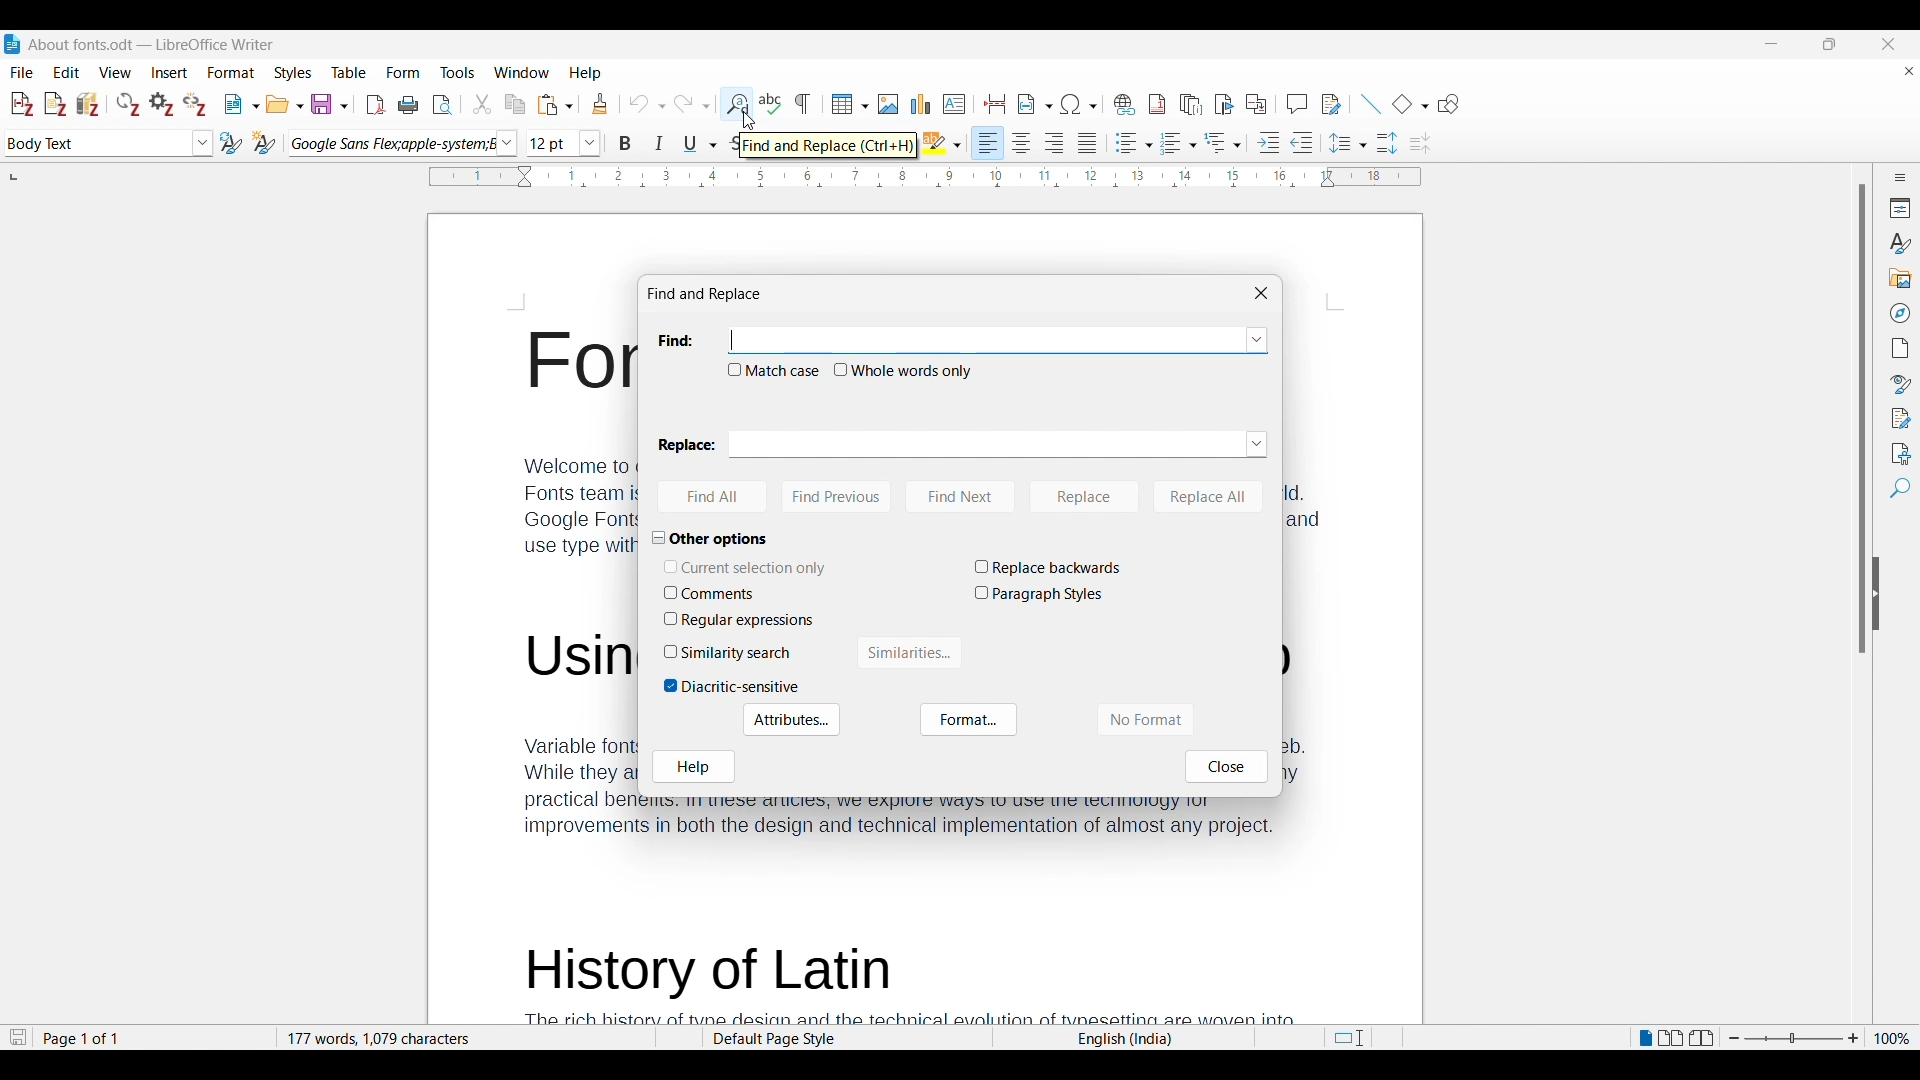  What do you see at coordinates (1898, 419) in the screenshot?
I see `Manage changes` at bounding box center [1898, 419].